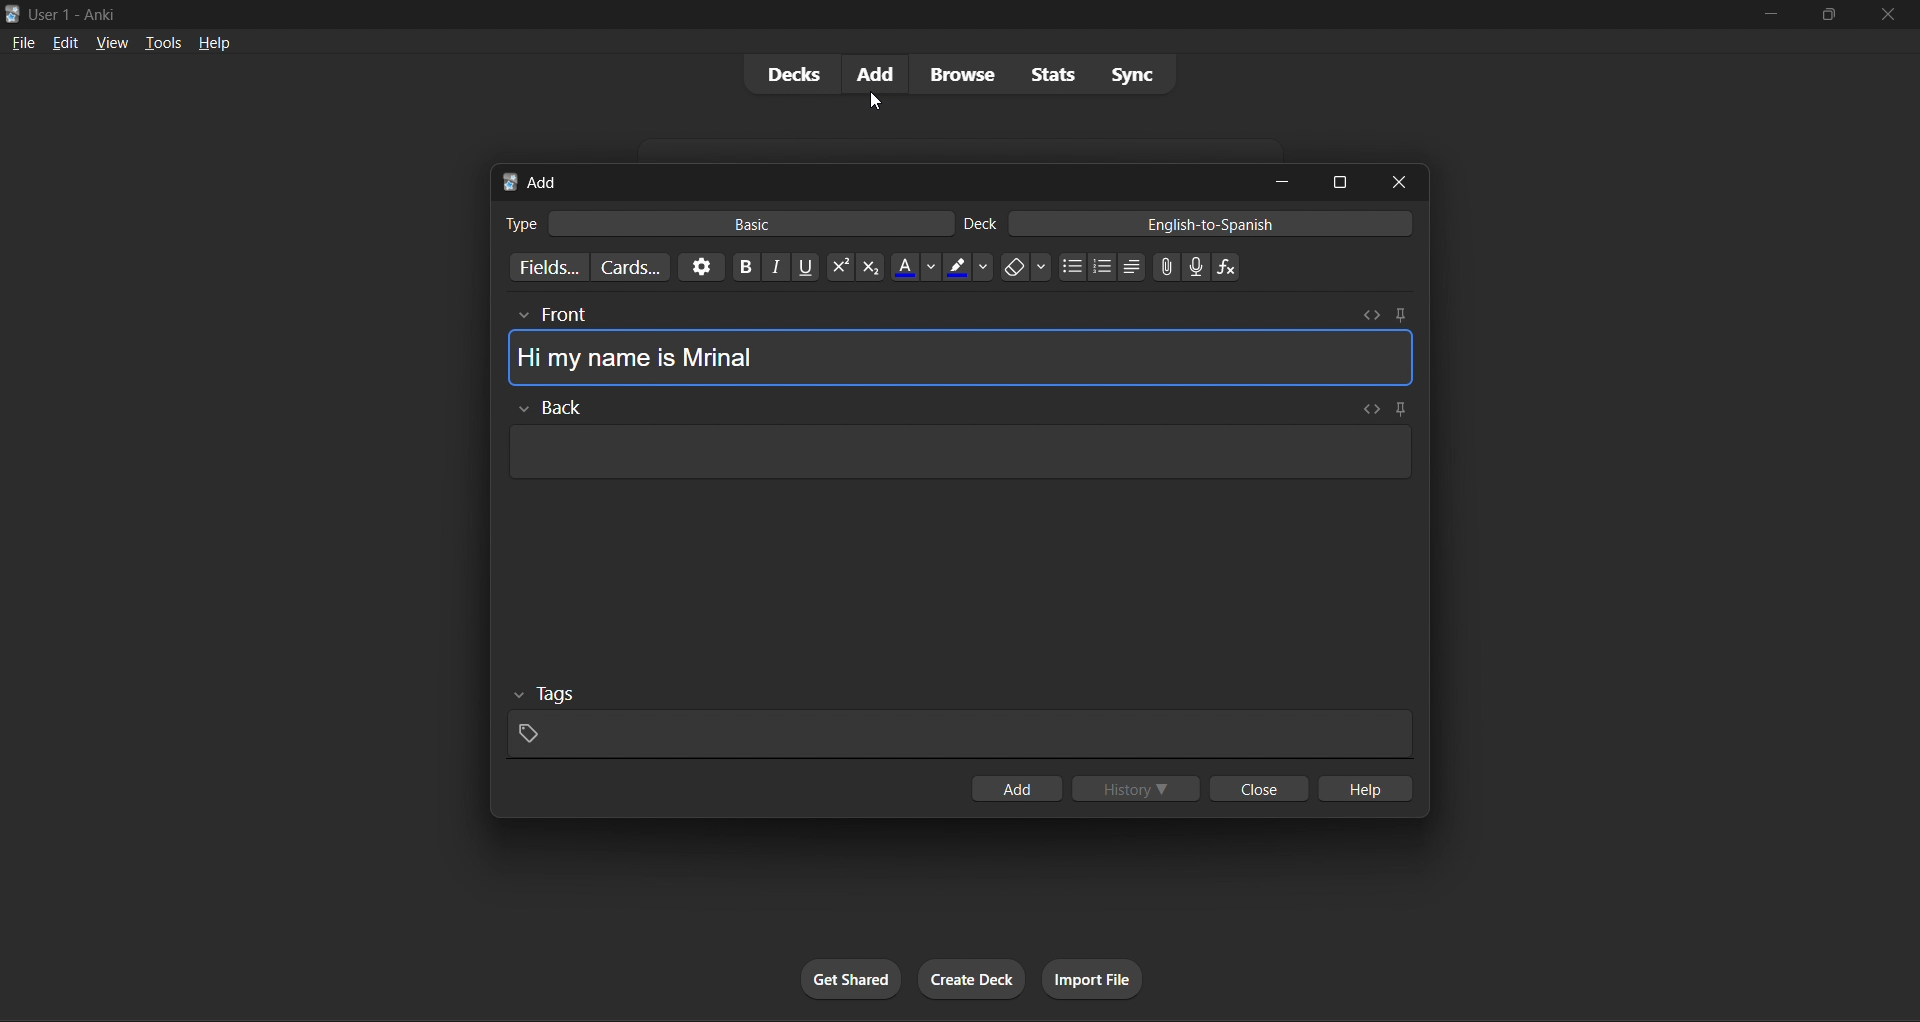  I want to click on browse, so click(960, 72).